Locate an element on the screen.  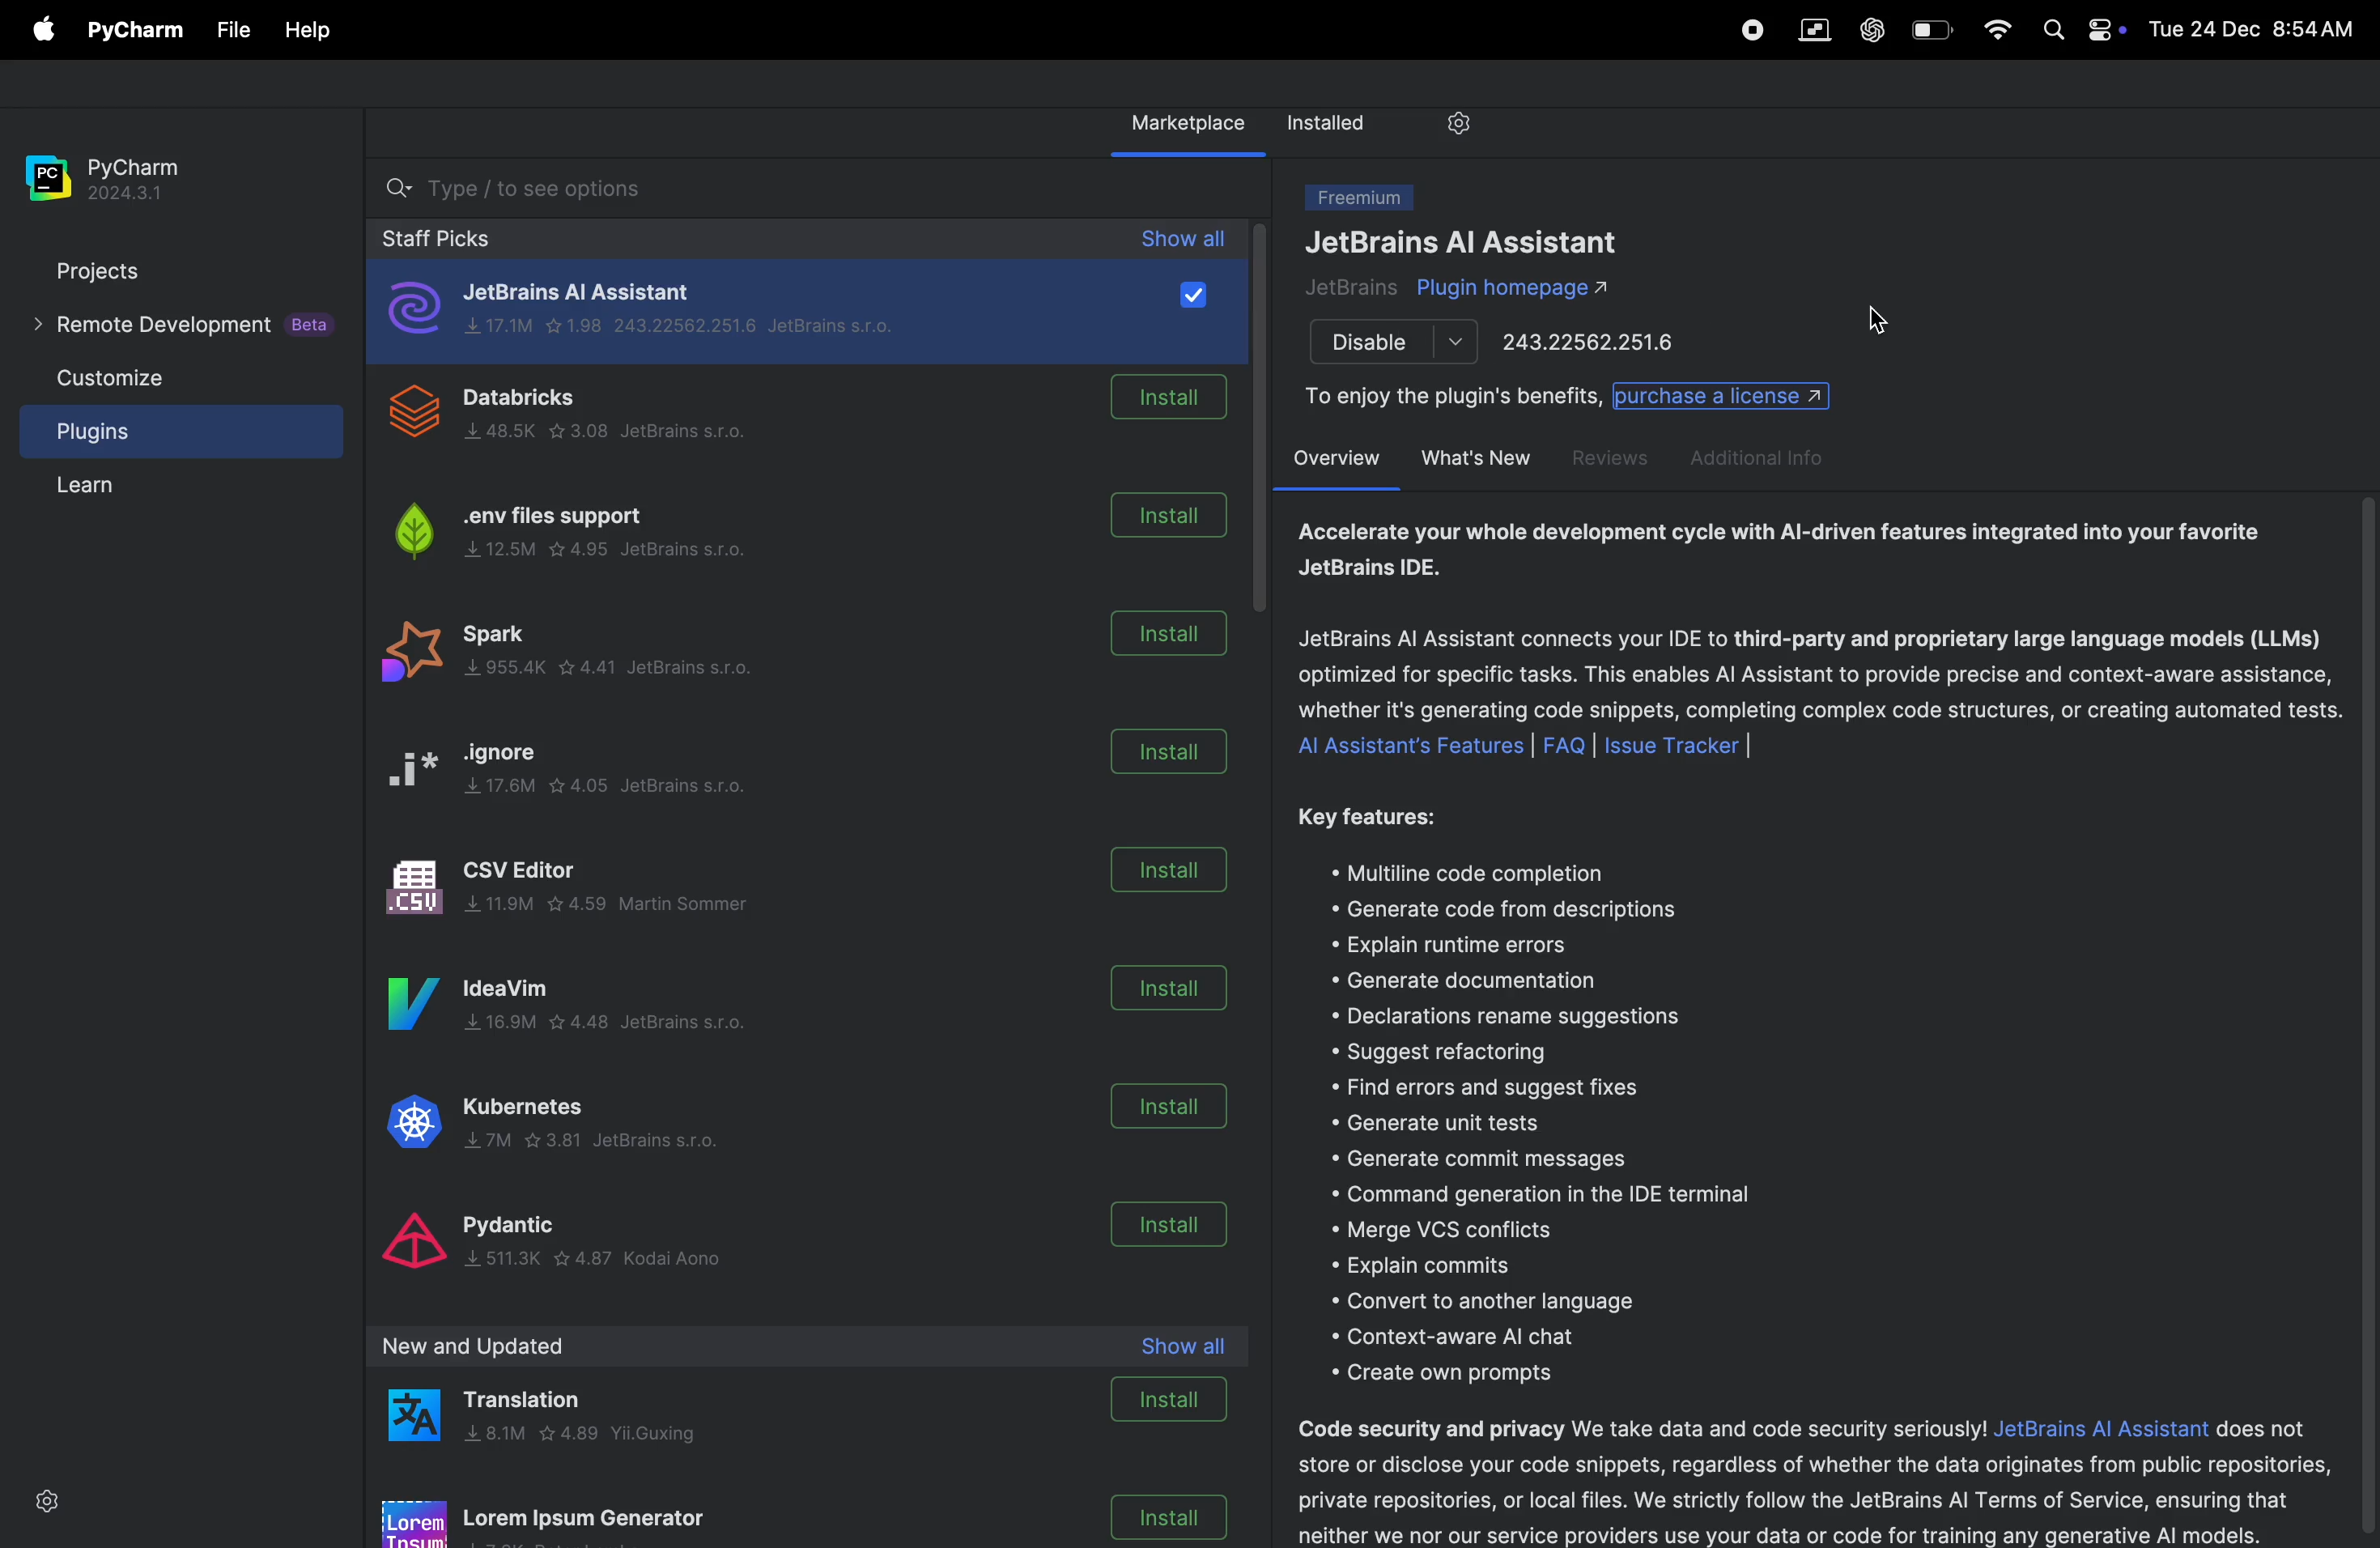
File is located at coordinates (231, 32).